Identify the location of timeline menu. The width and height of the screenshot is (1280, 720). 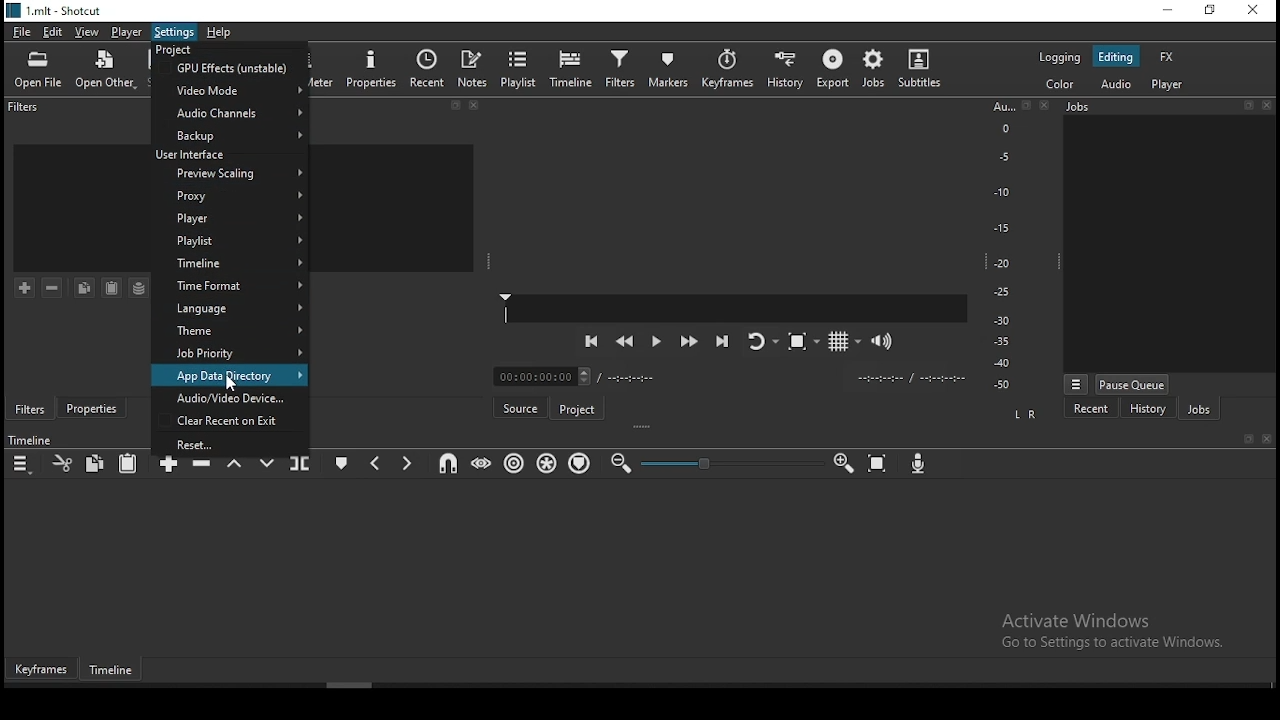
(22, 462).